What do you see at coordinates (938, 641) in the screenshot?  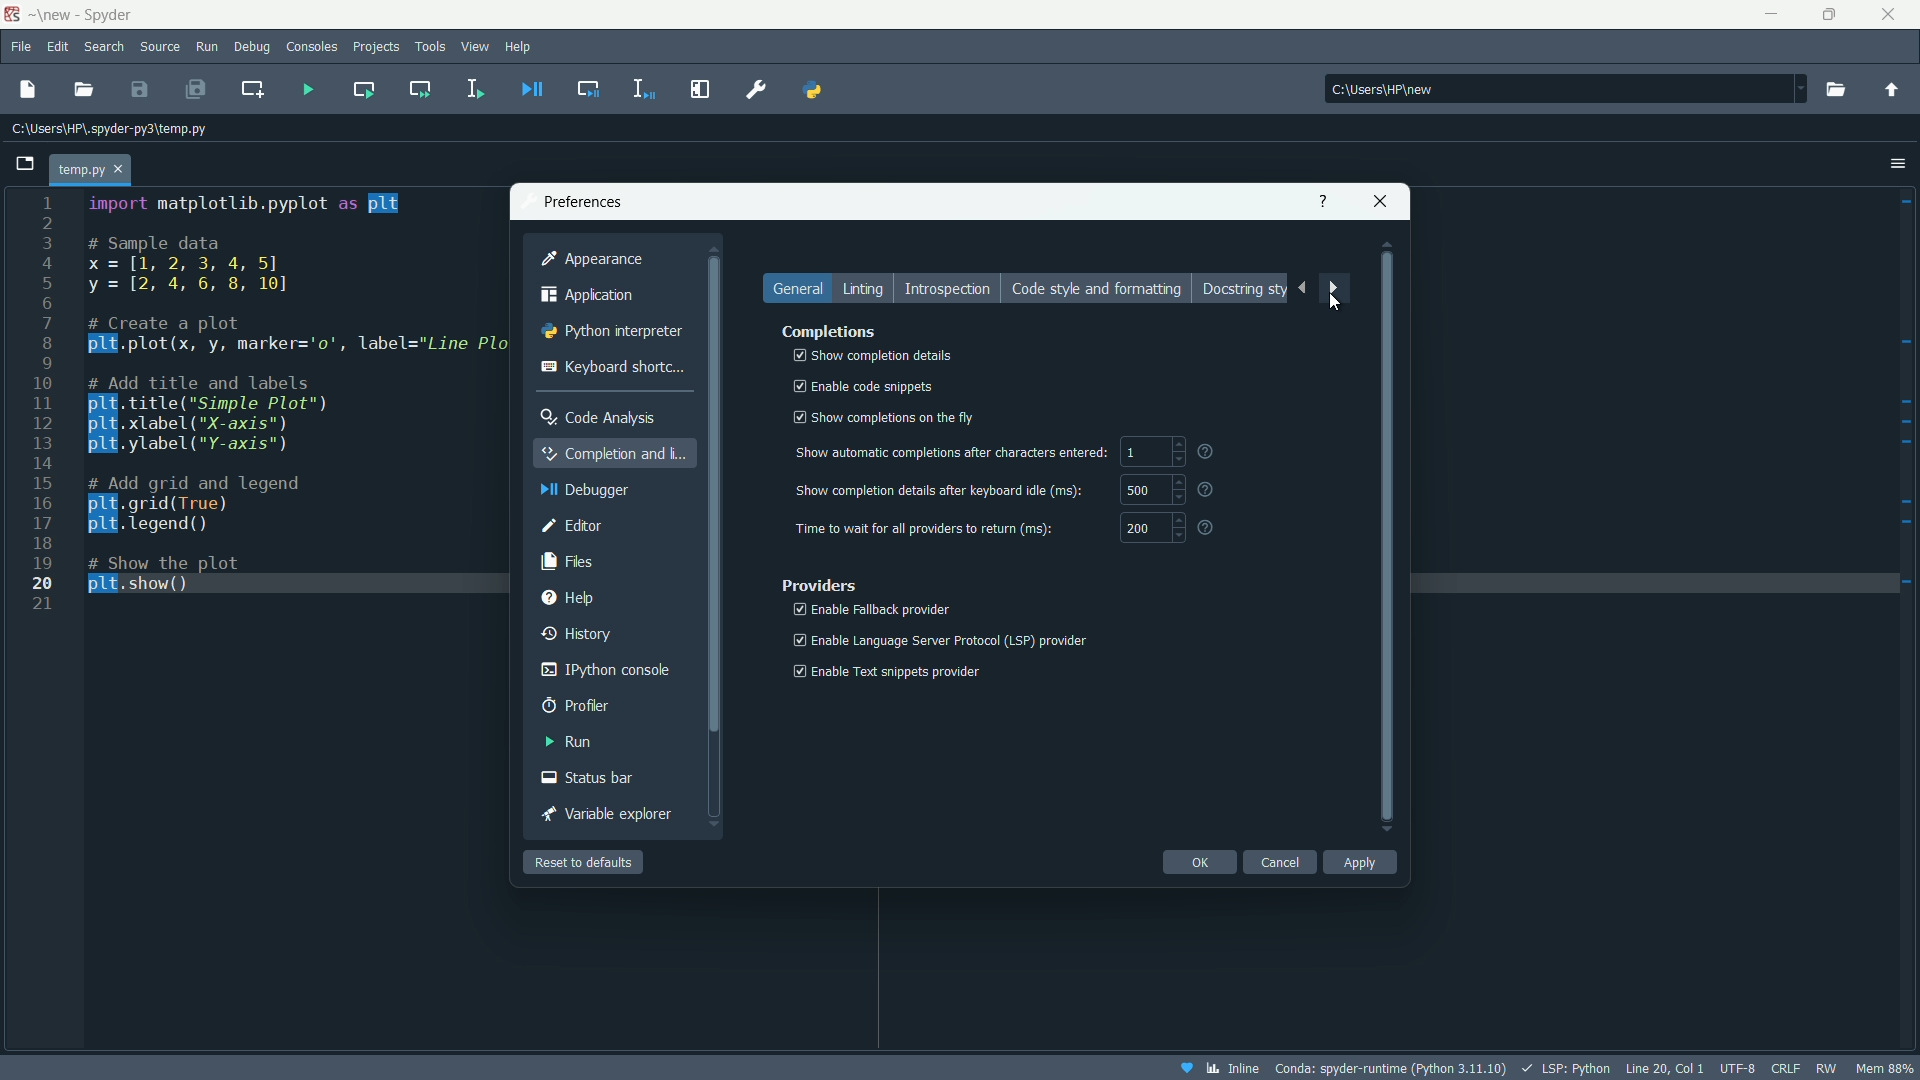 I see `enable language server protocol(LSP) provider` at bounding box center [938, 641].